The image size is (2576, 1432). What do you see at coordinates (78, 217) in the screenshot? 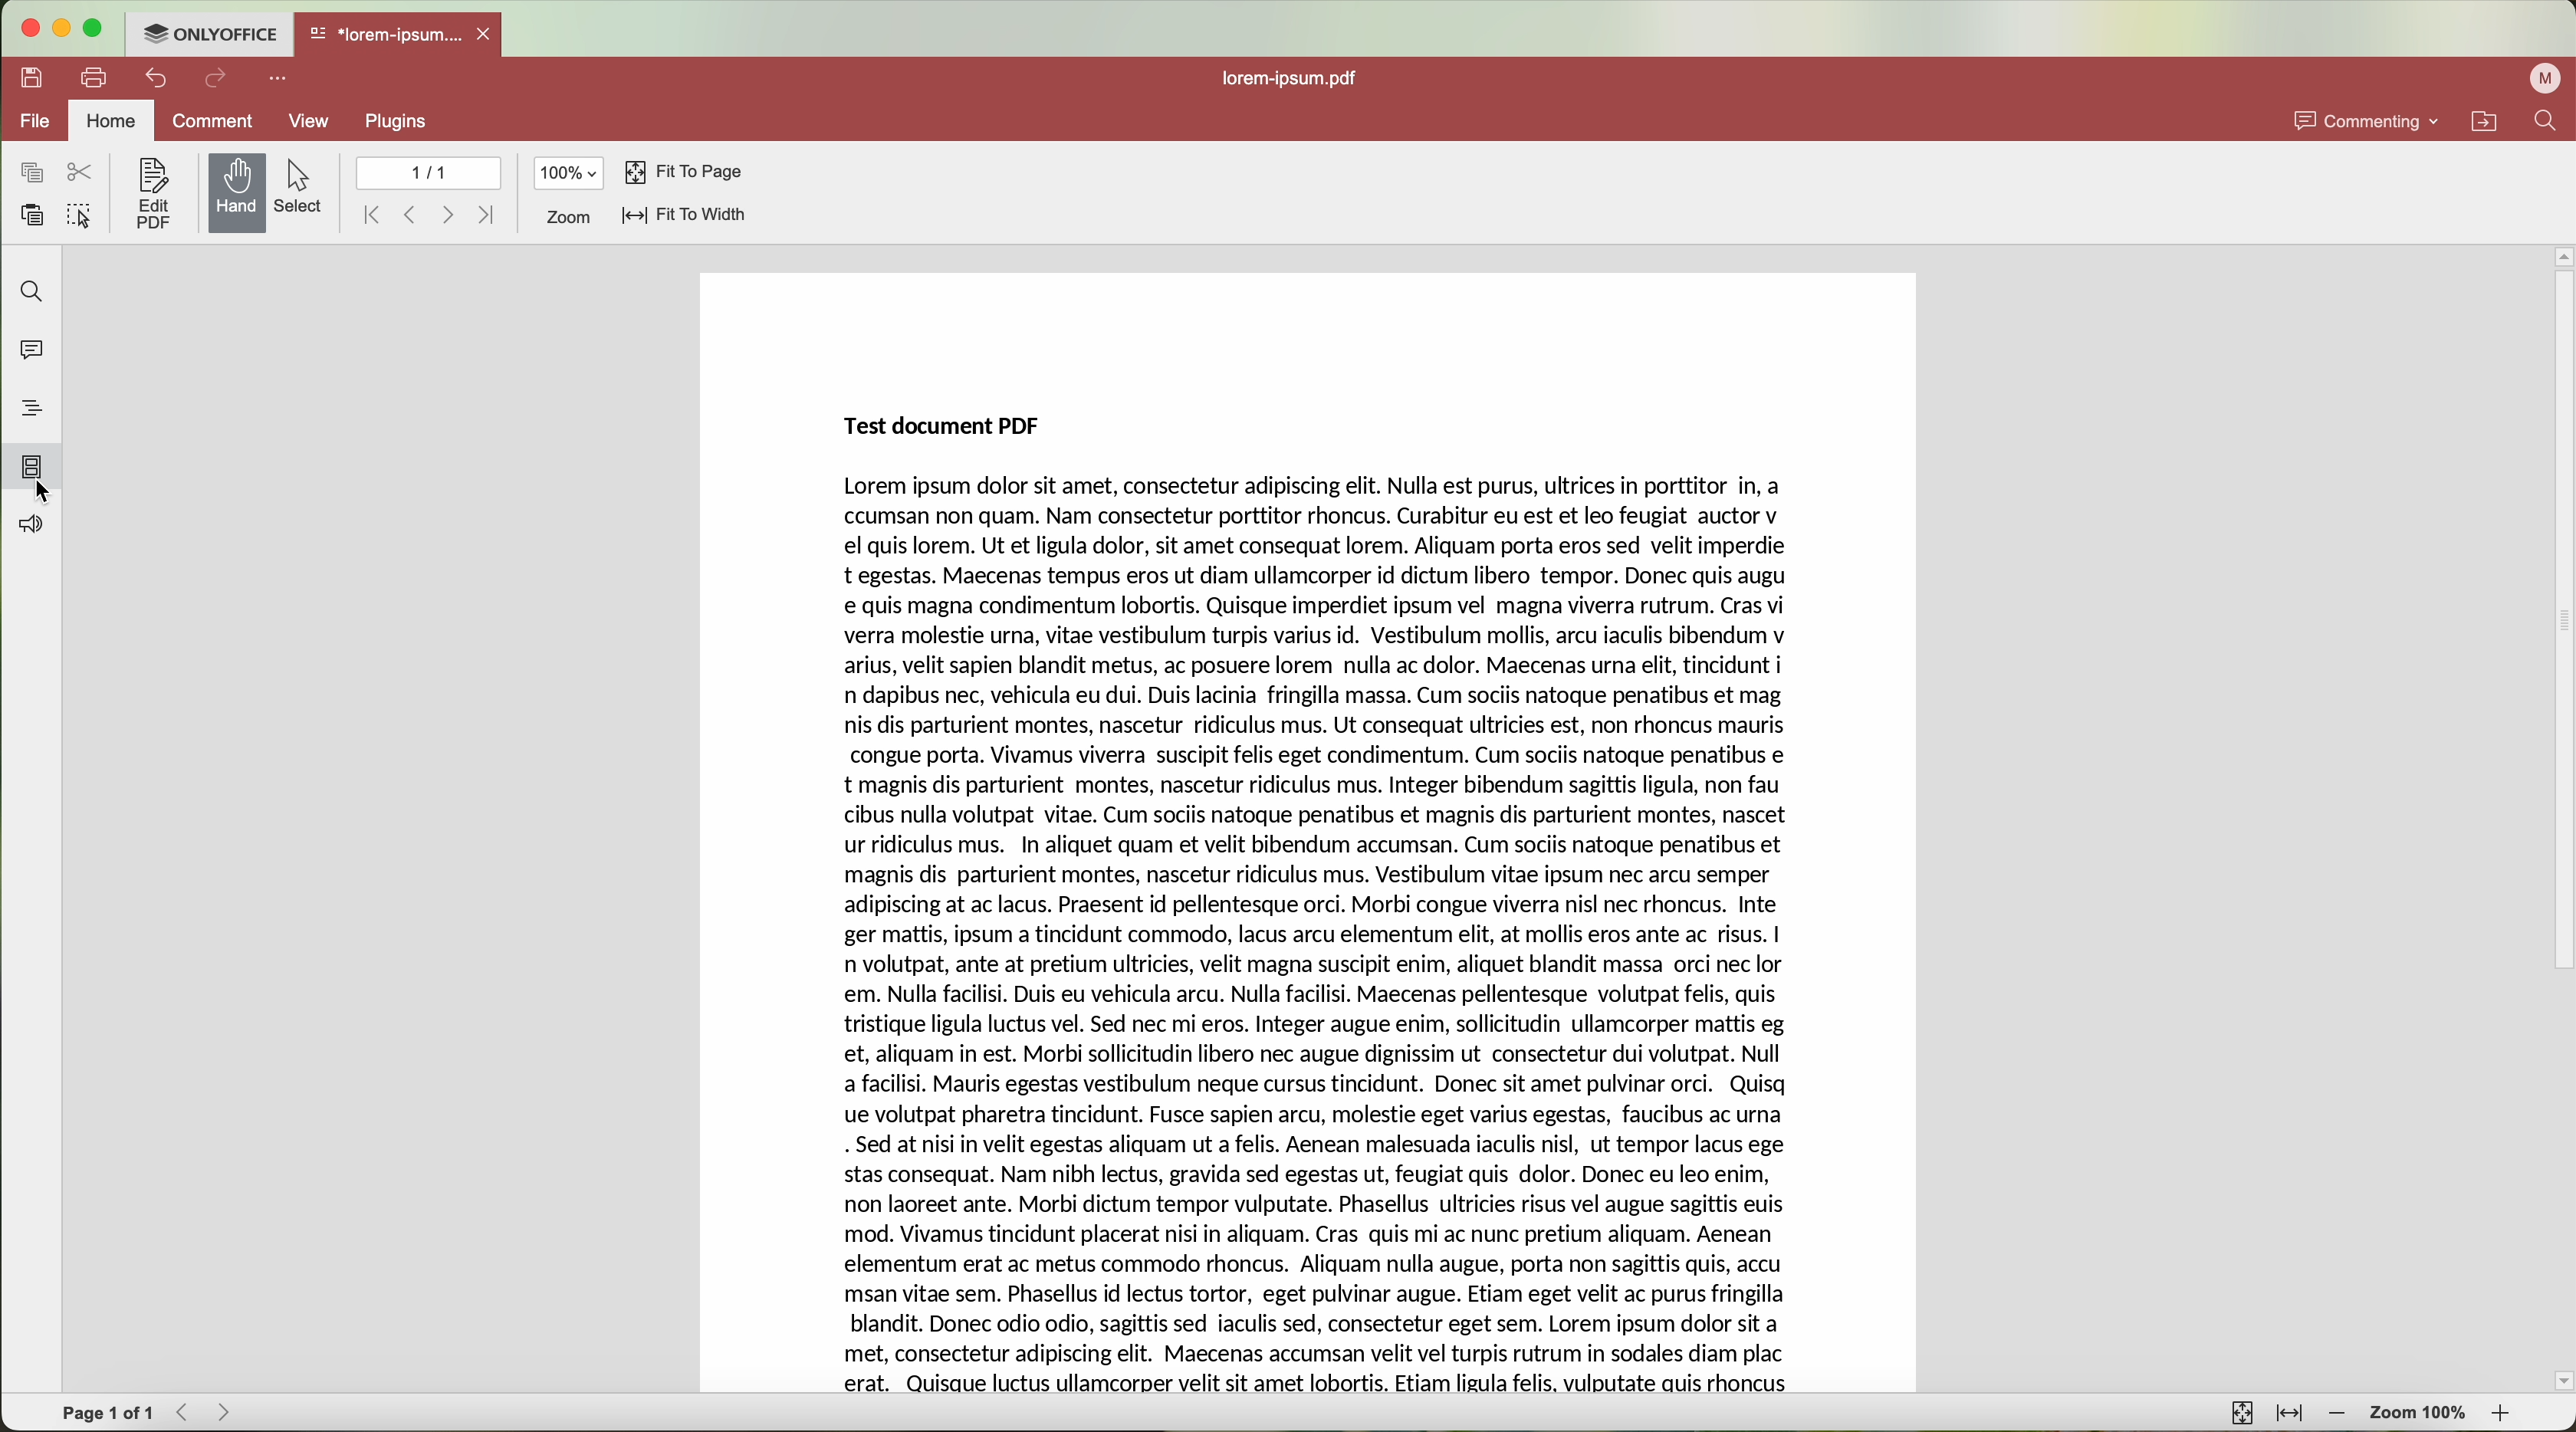
I see `select all` at bounding box center [78, 217].